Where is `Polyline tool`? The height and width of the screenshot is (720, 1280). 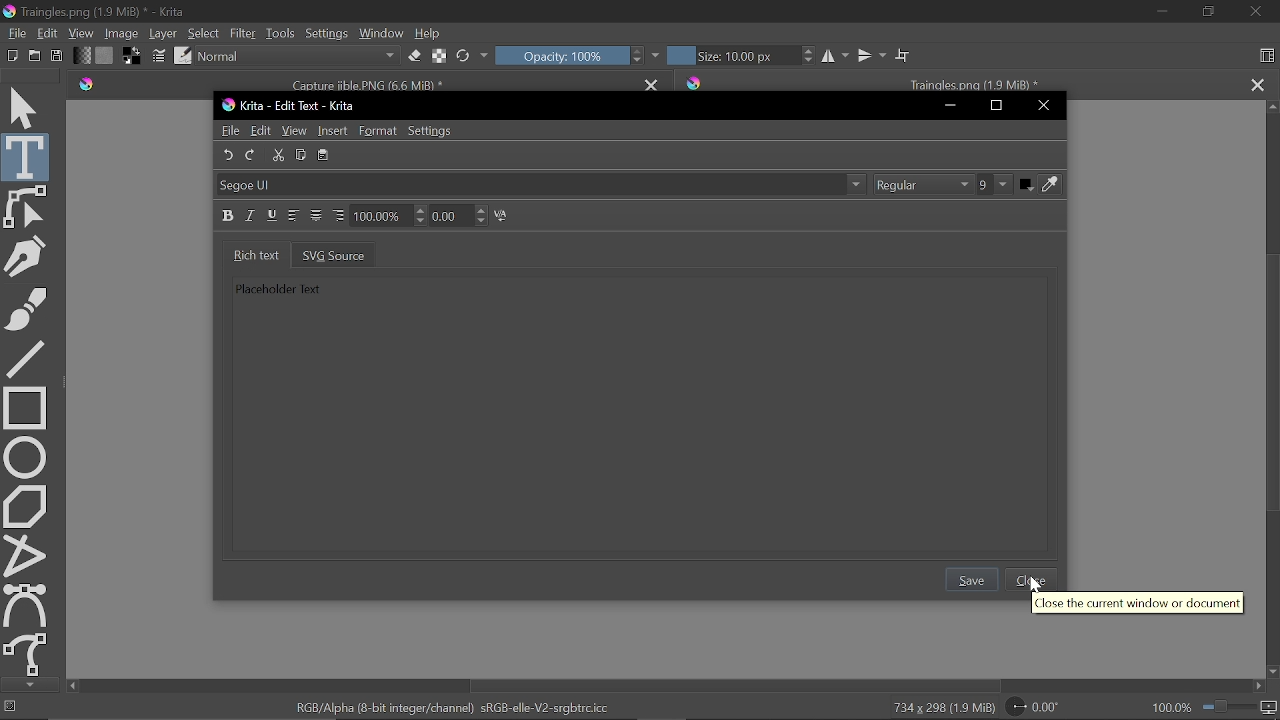 Polyline tool is located at coordinates (26, 555).